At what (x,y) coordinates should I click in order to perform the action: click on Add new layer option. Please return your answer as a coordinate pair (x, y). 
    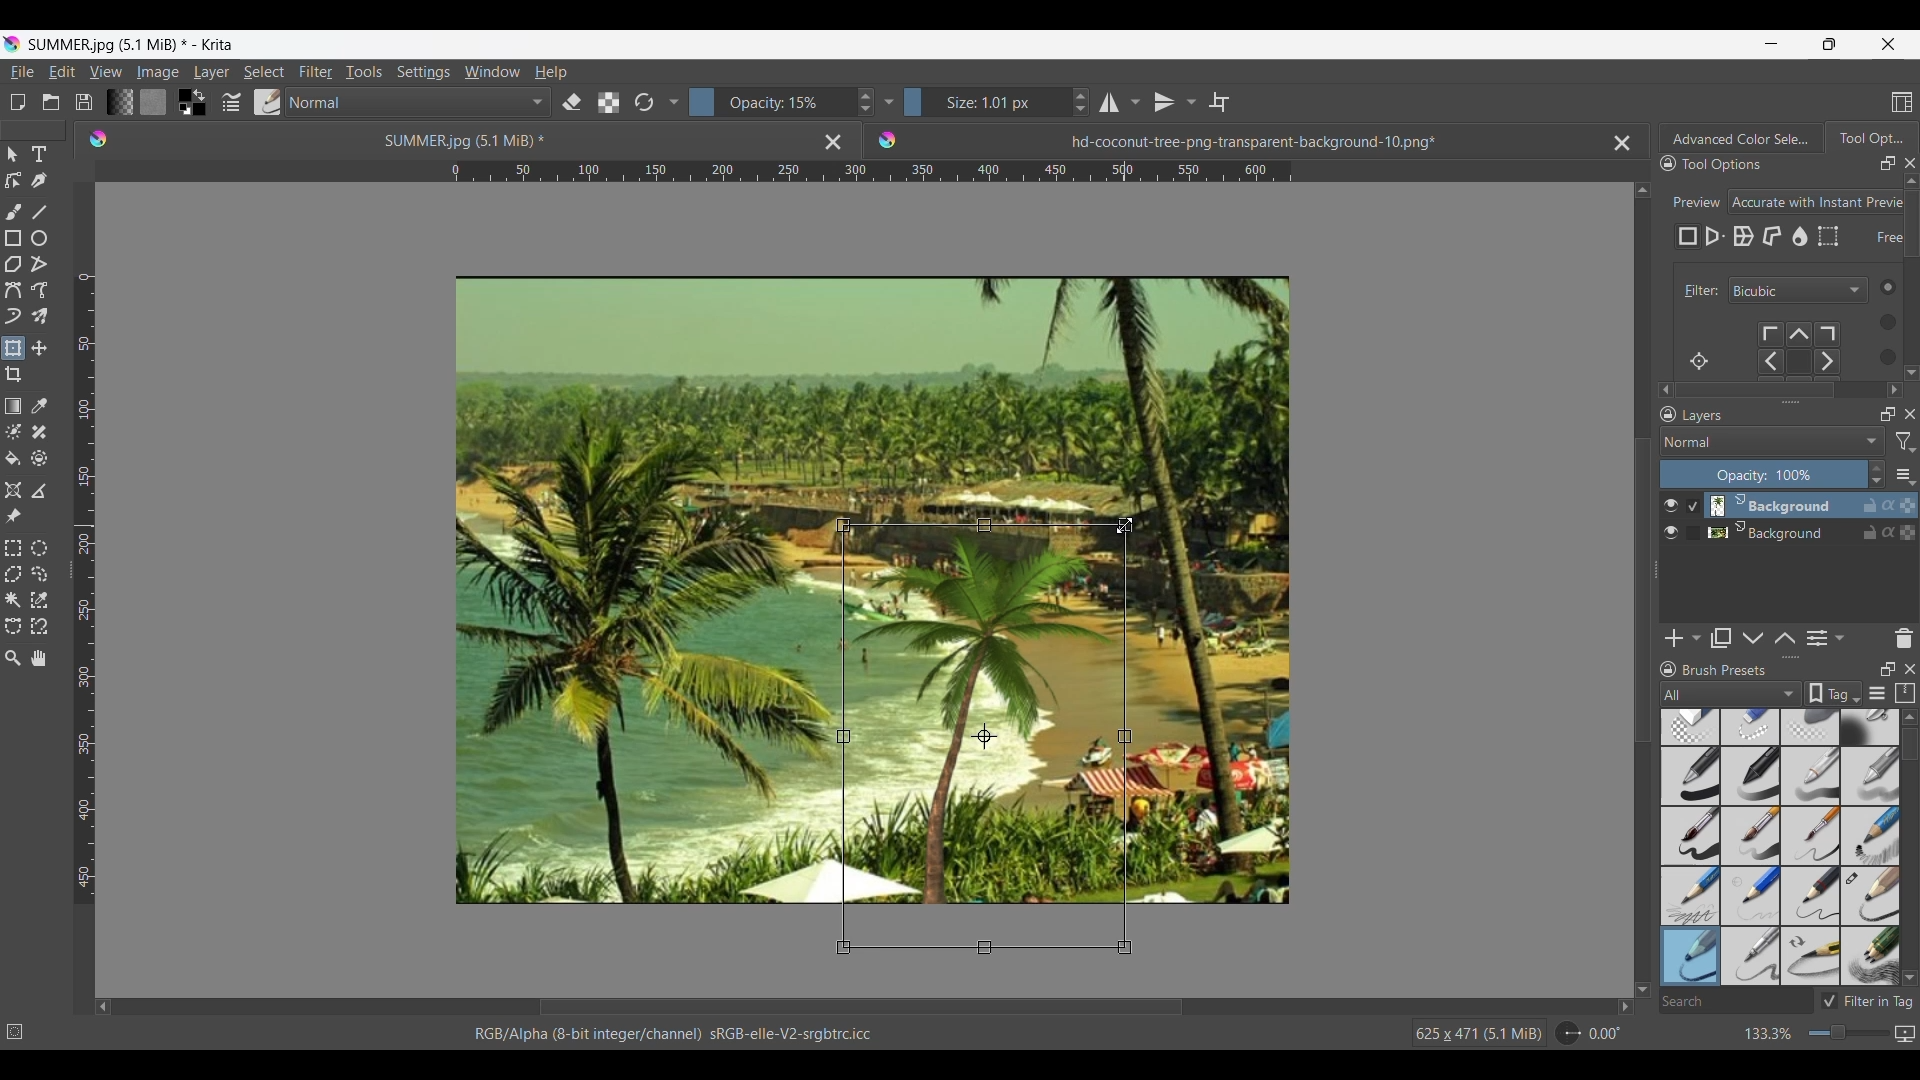
    Looking at the image, I should click on (1695, 638).